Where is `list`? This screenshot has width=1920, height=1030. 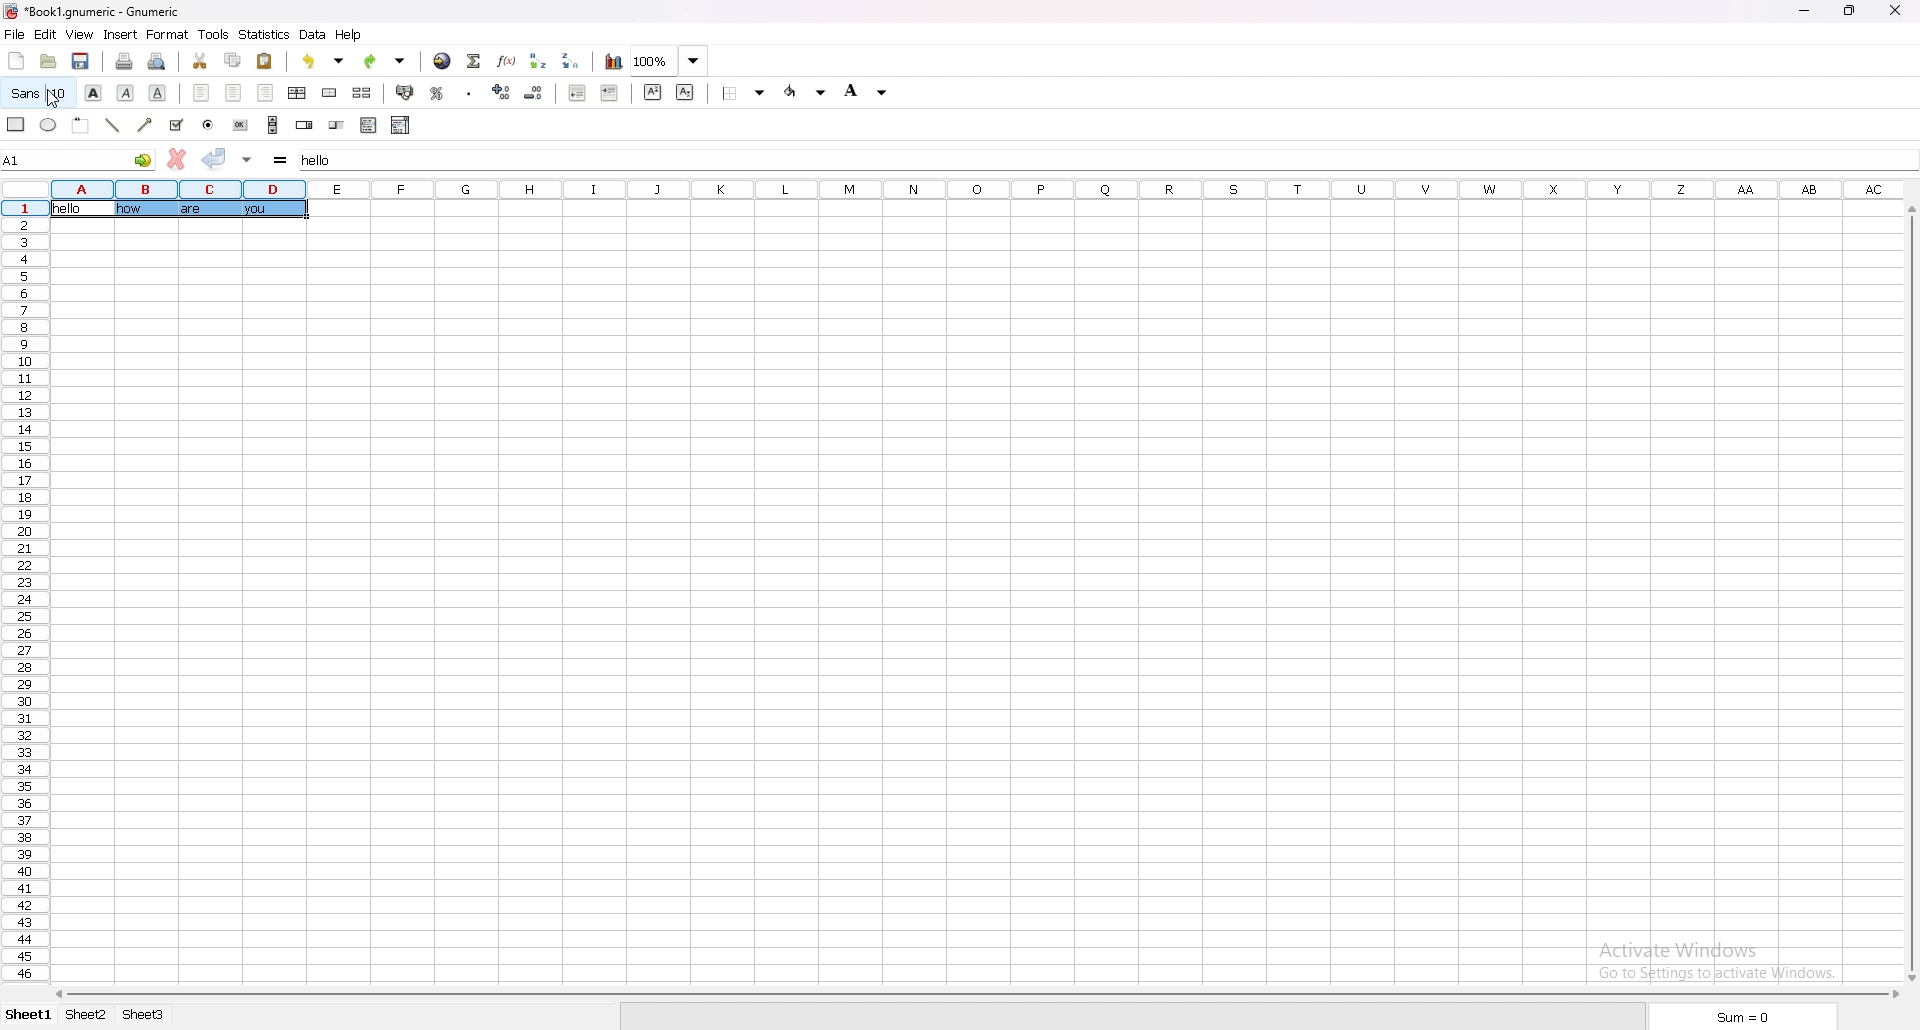
list is located at coordinates (368, 126).